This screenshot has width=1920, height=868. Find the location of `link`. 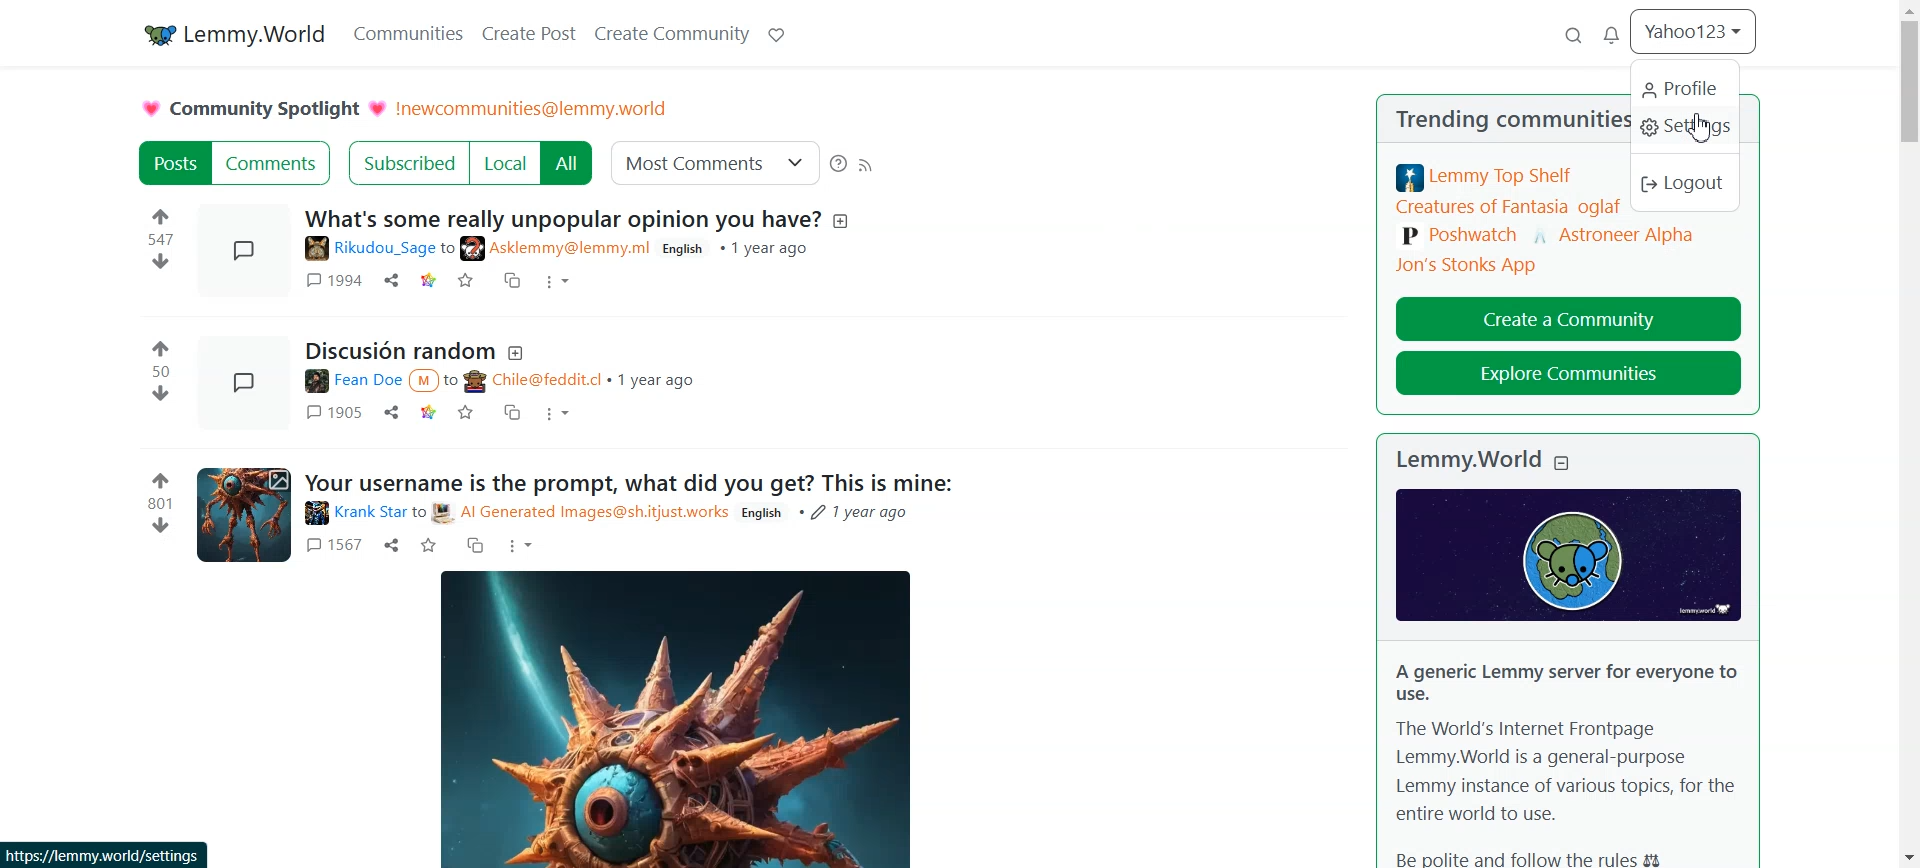

link is located at coordinates (431, 414).